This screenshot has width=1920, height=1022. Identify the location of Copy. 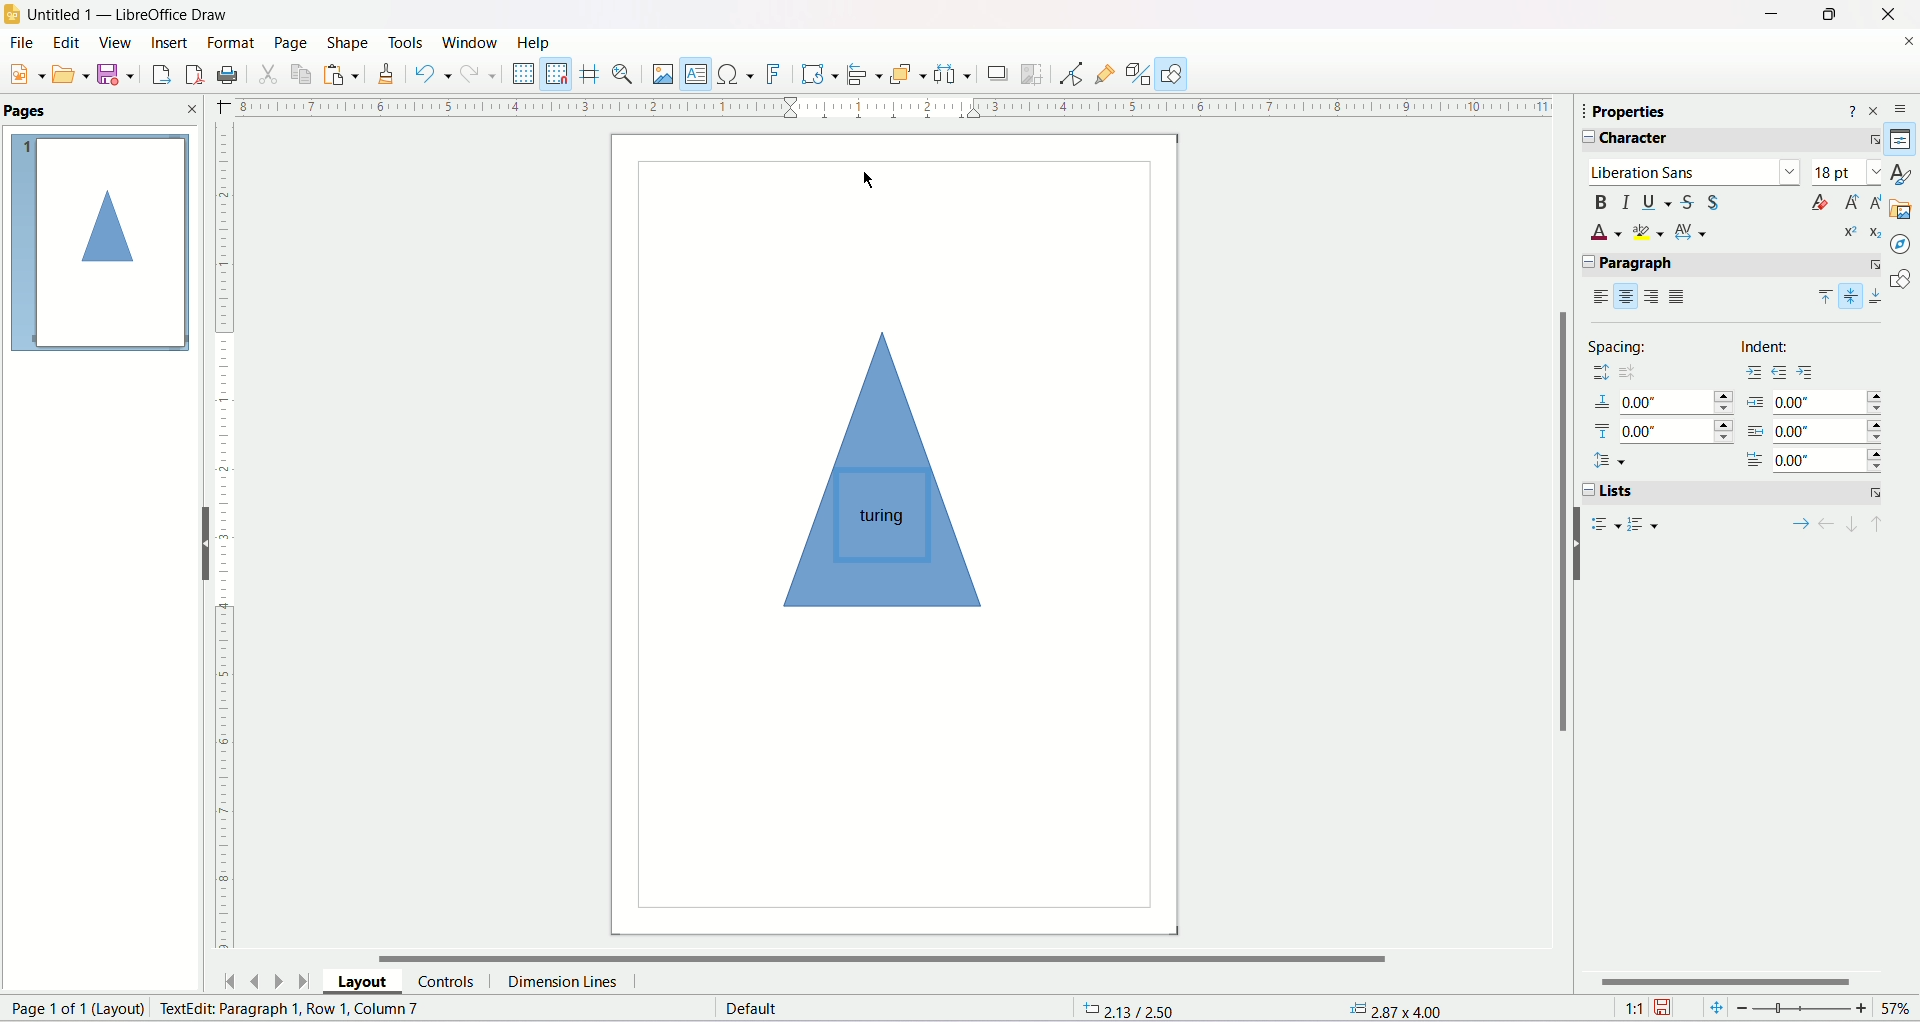
(301, 74).